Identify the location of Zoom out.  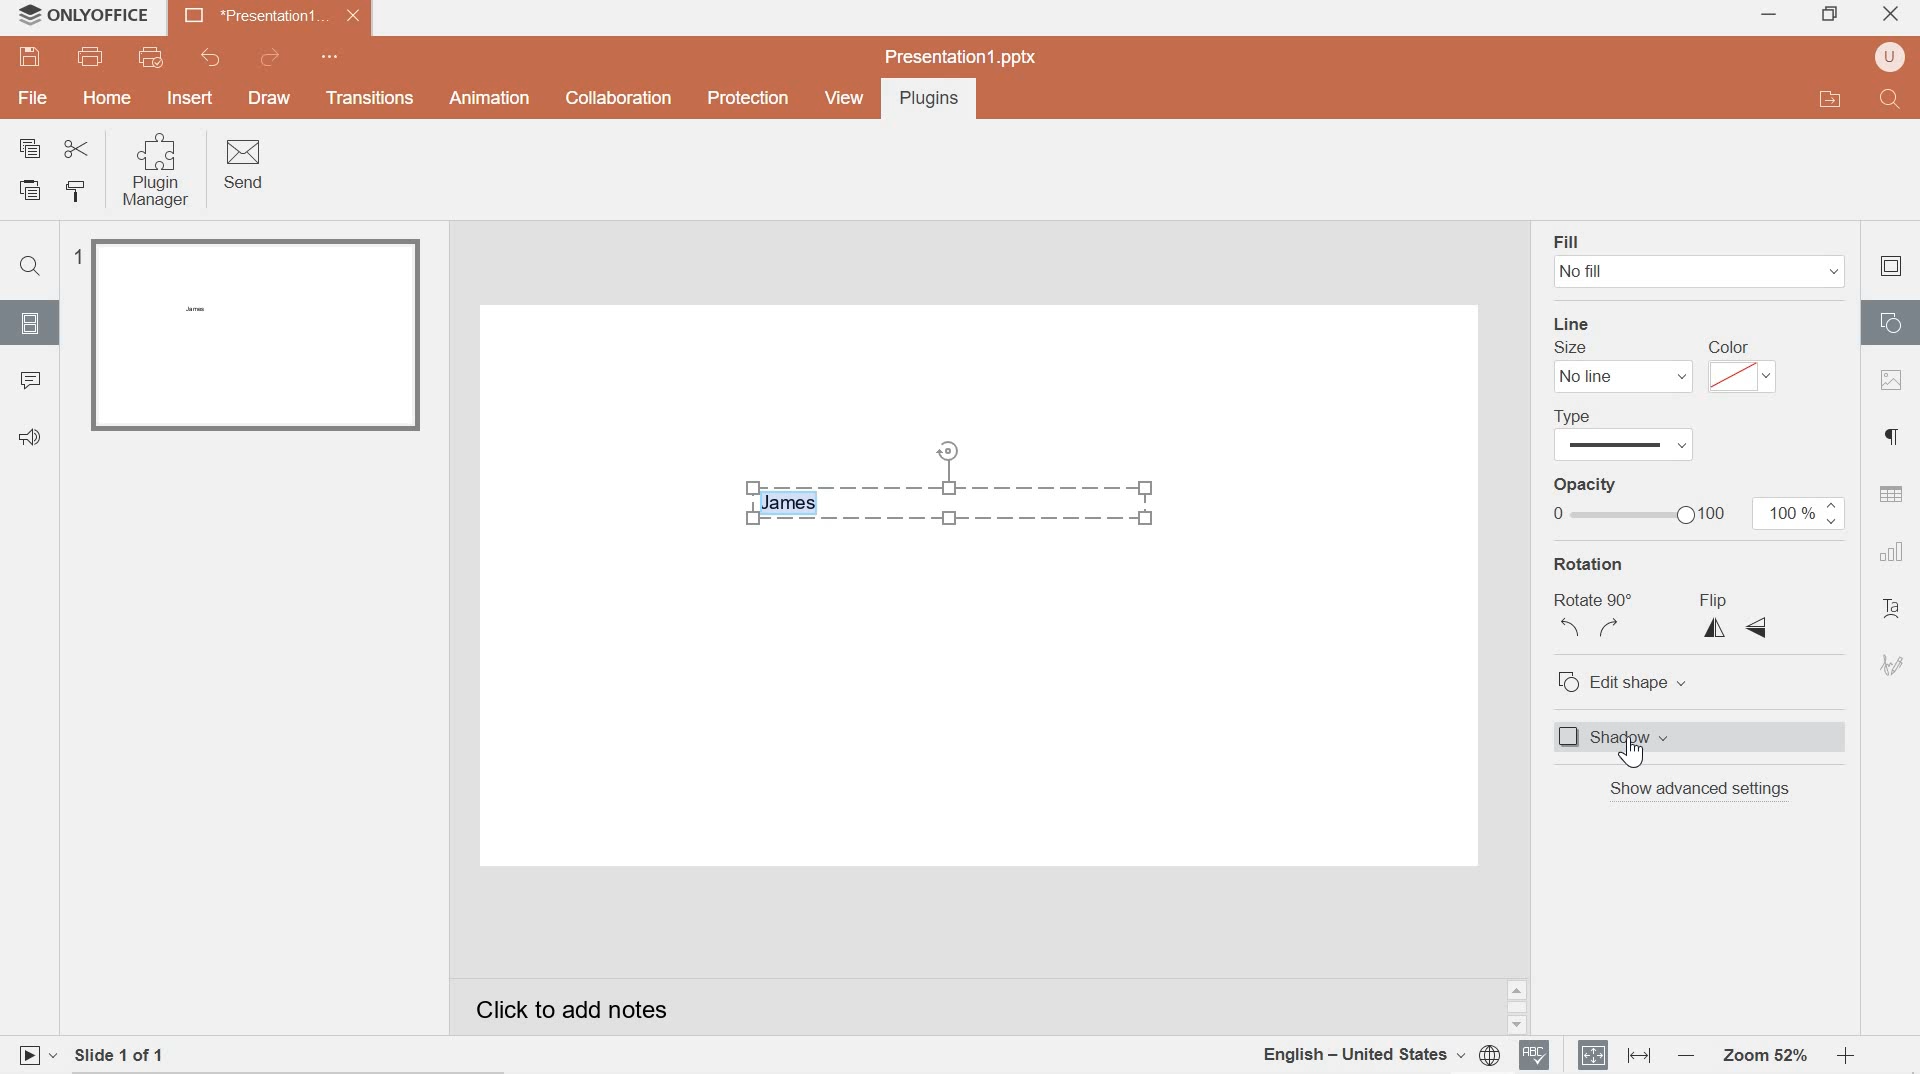
(1685, 1056).